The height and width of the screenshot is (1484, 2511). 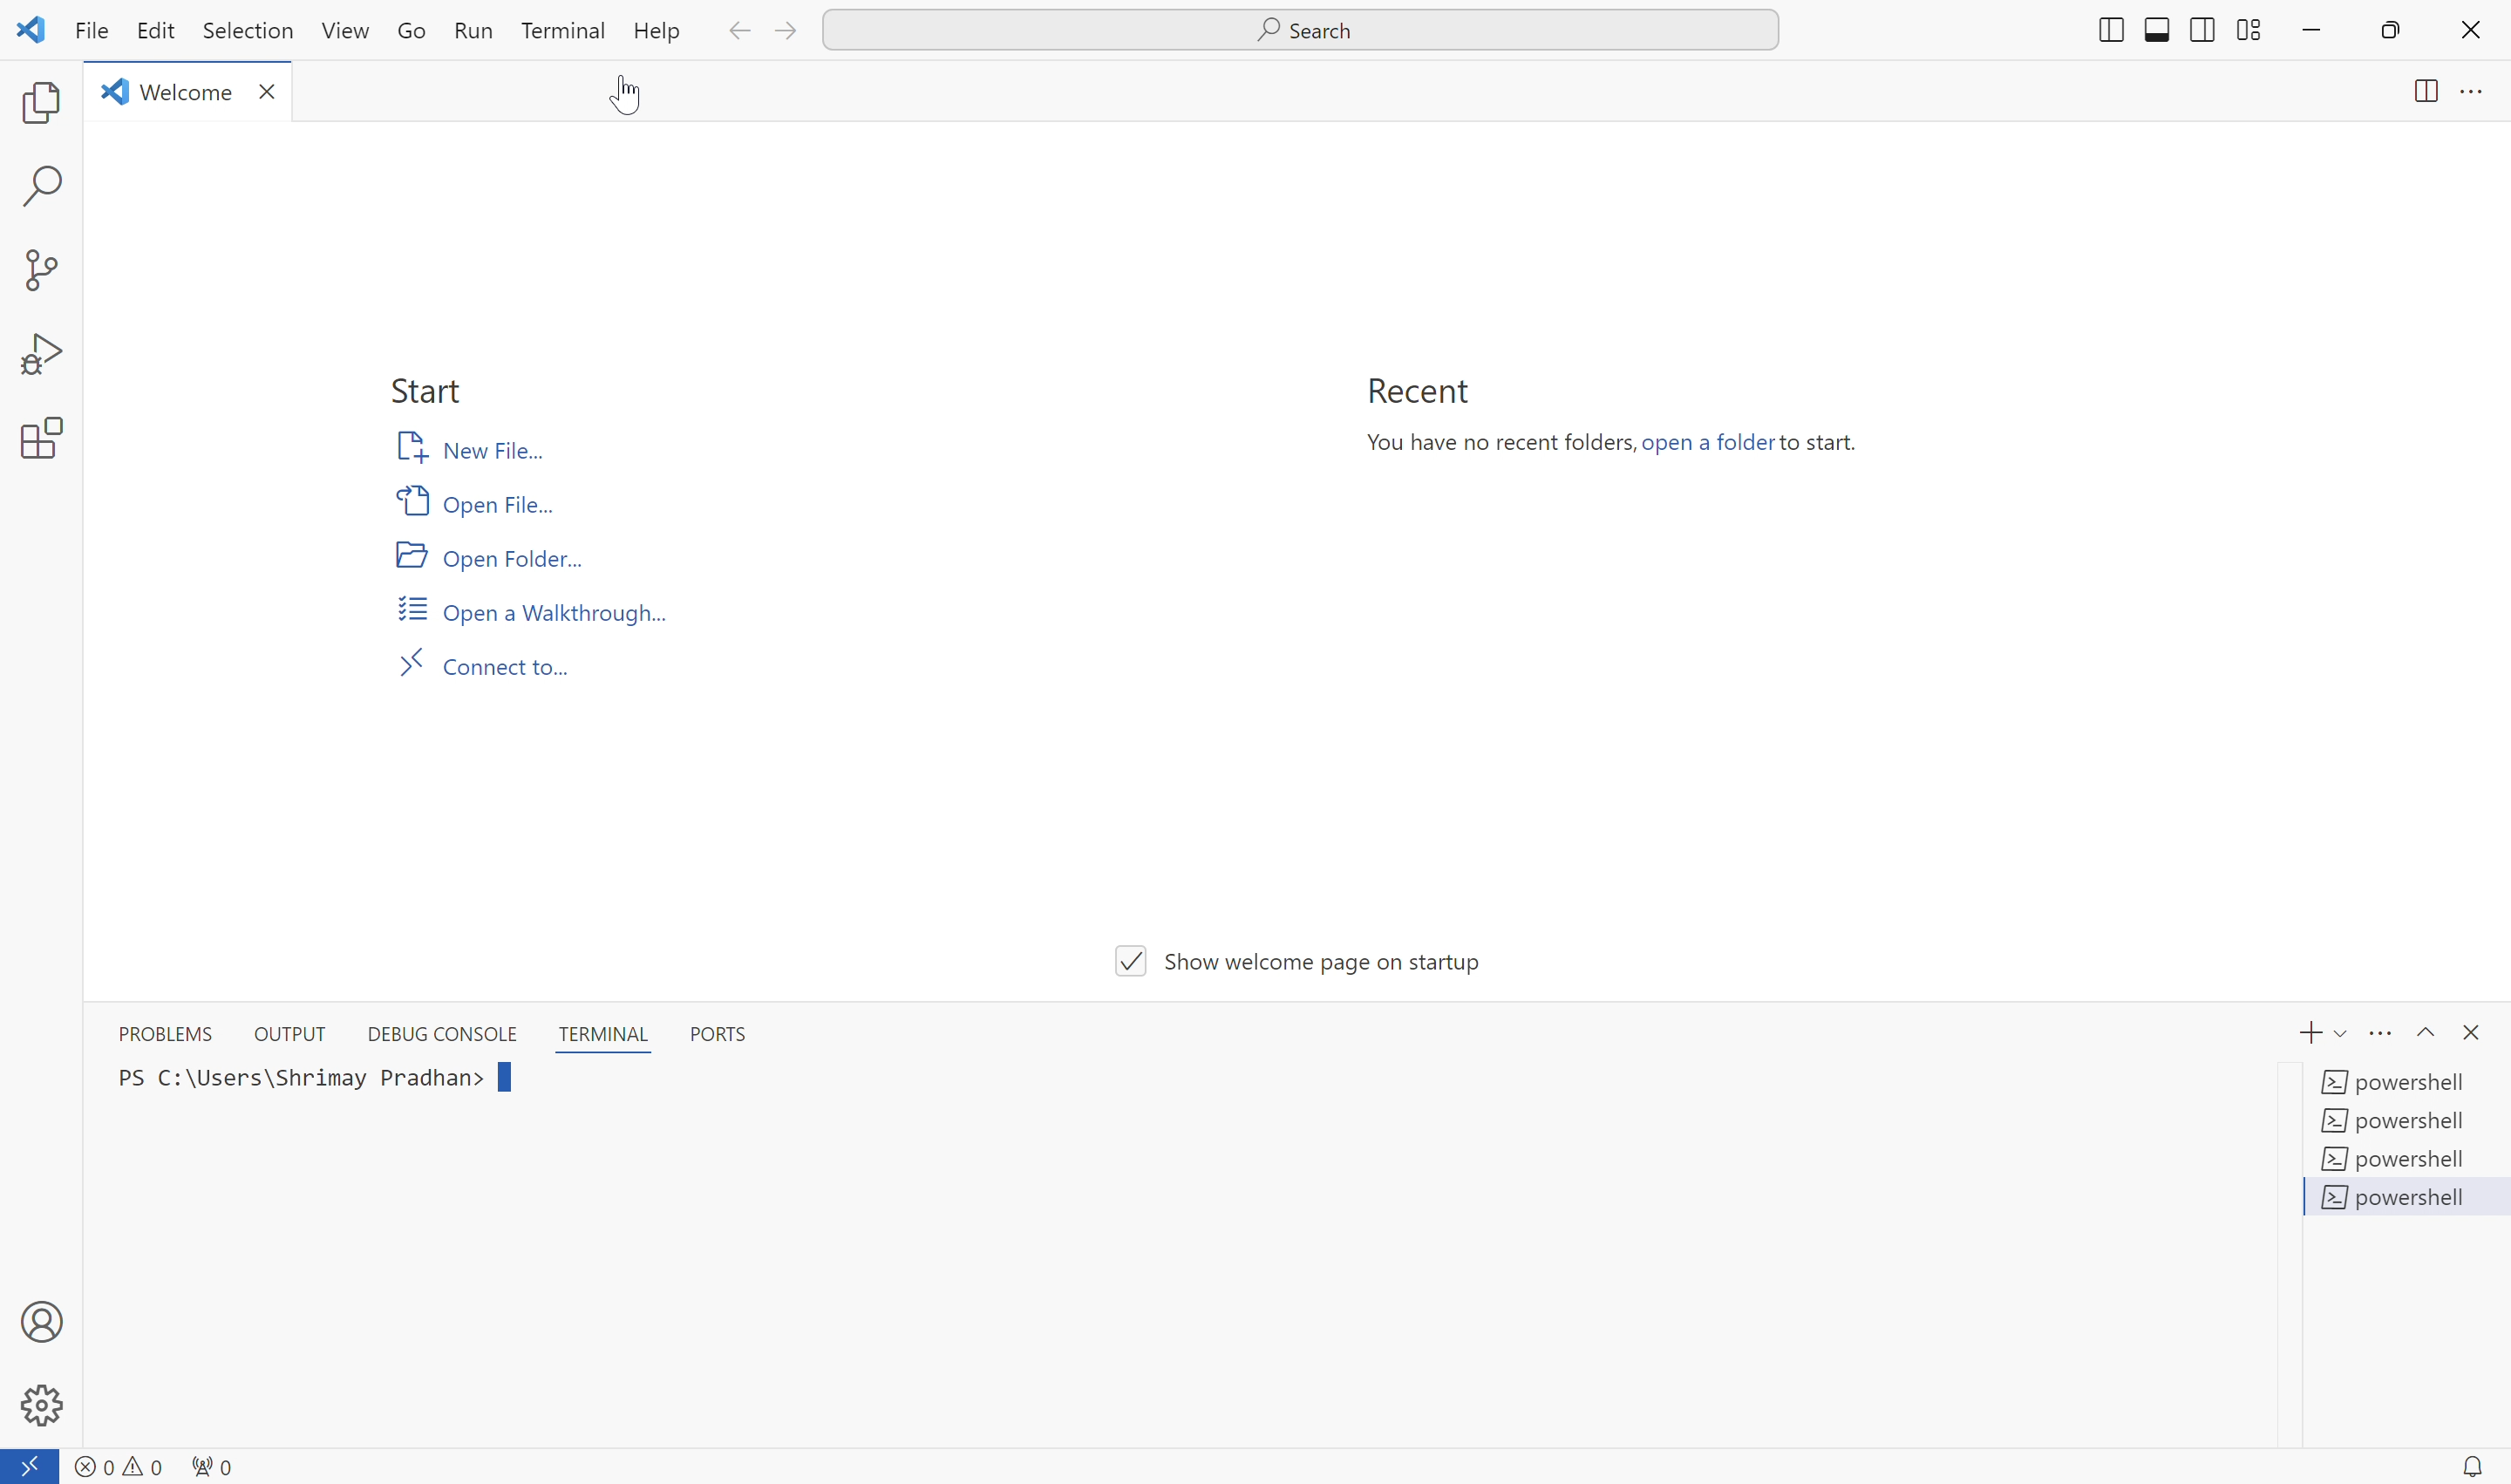 I want to click on cursor, so click(x=631, y=92).